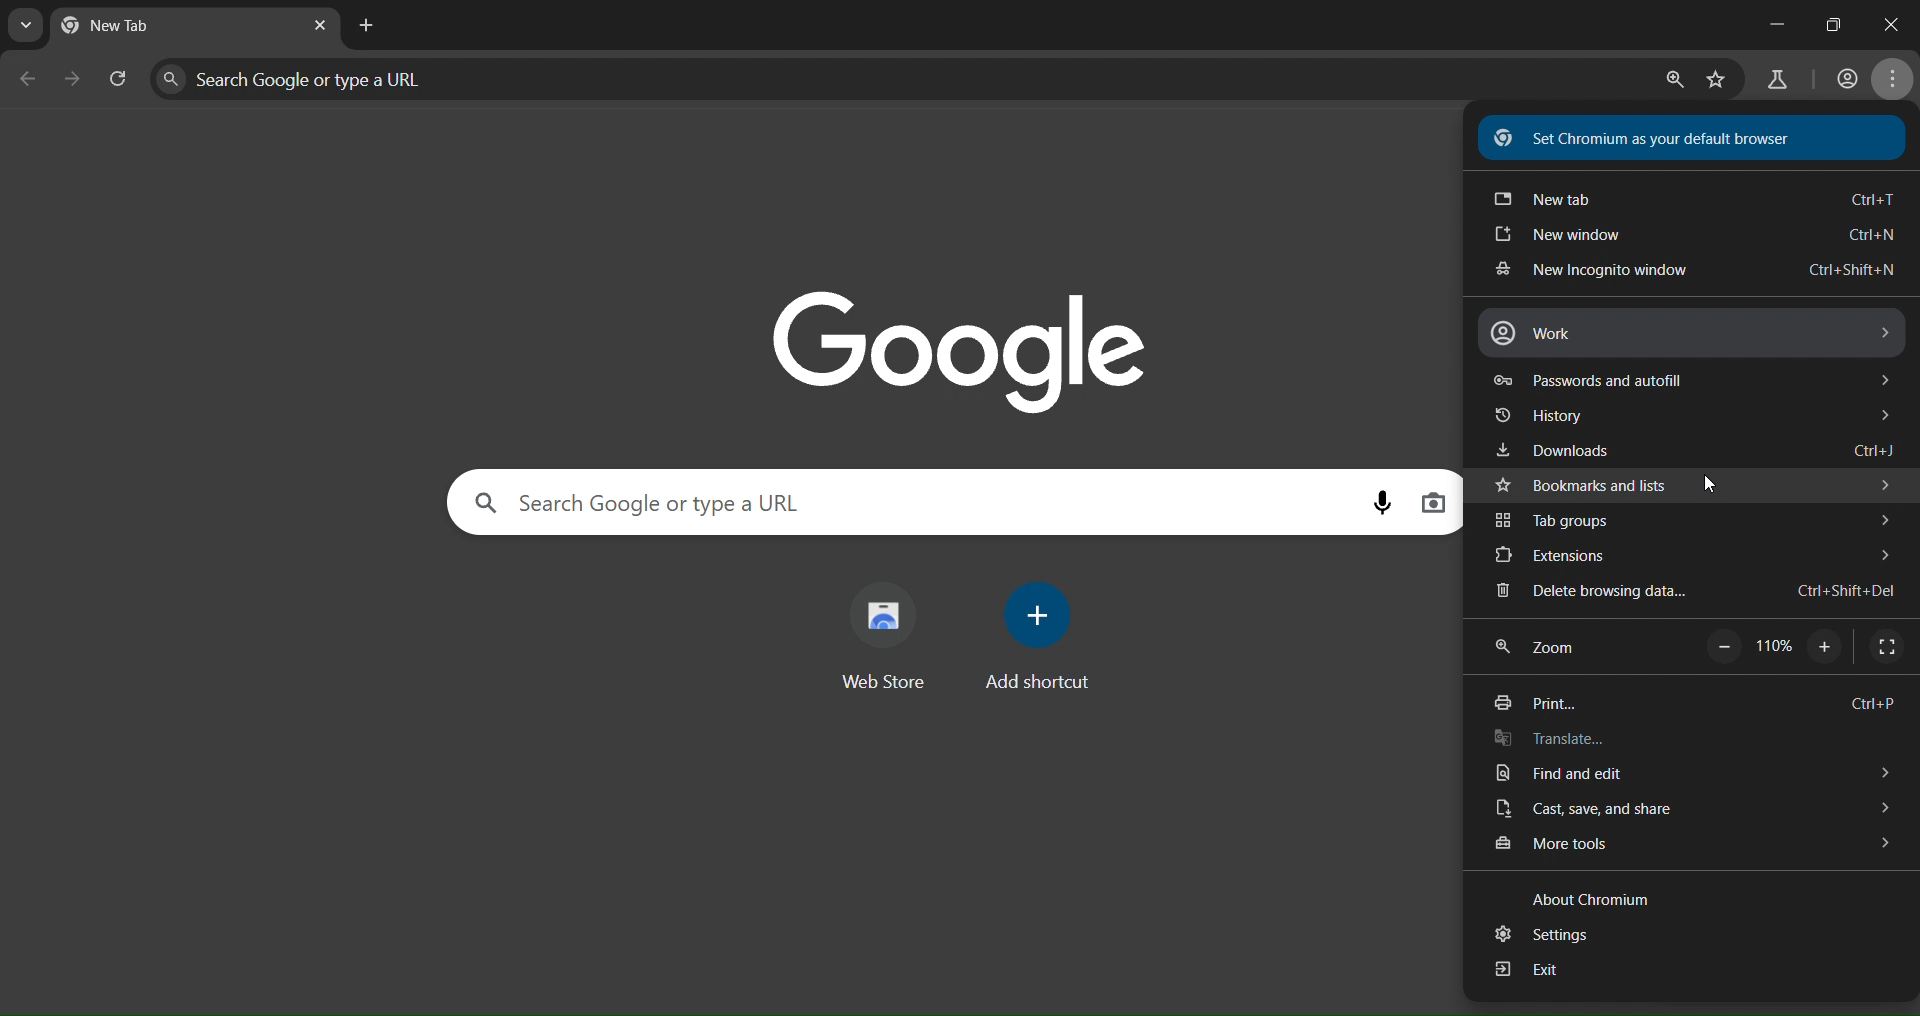  What do you see at coordinates (1723, 647) in the screenshot?
I see `zoom out` at bounding box center [1723, 647].